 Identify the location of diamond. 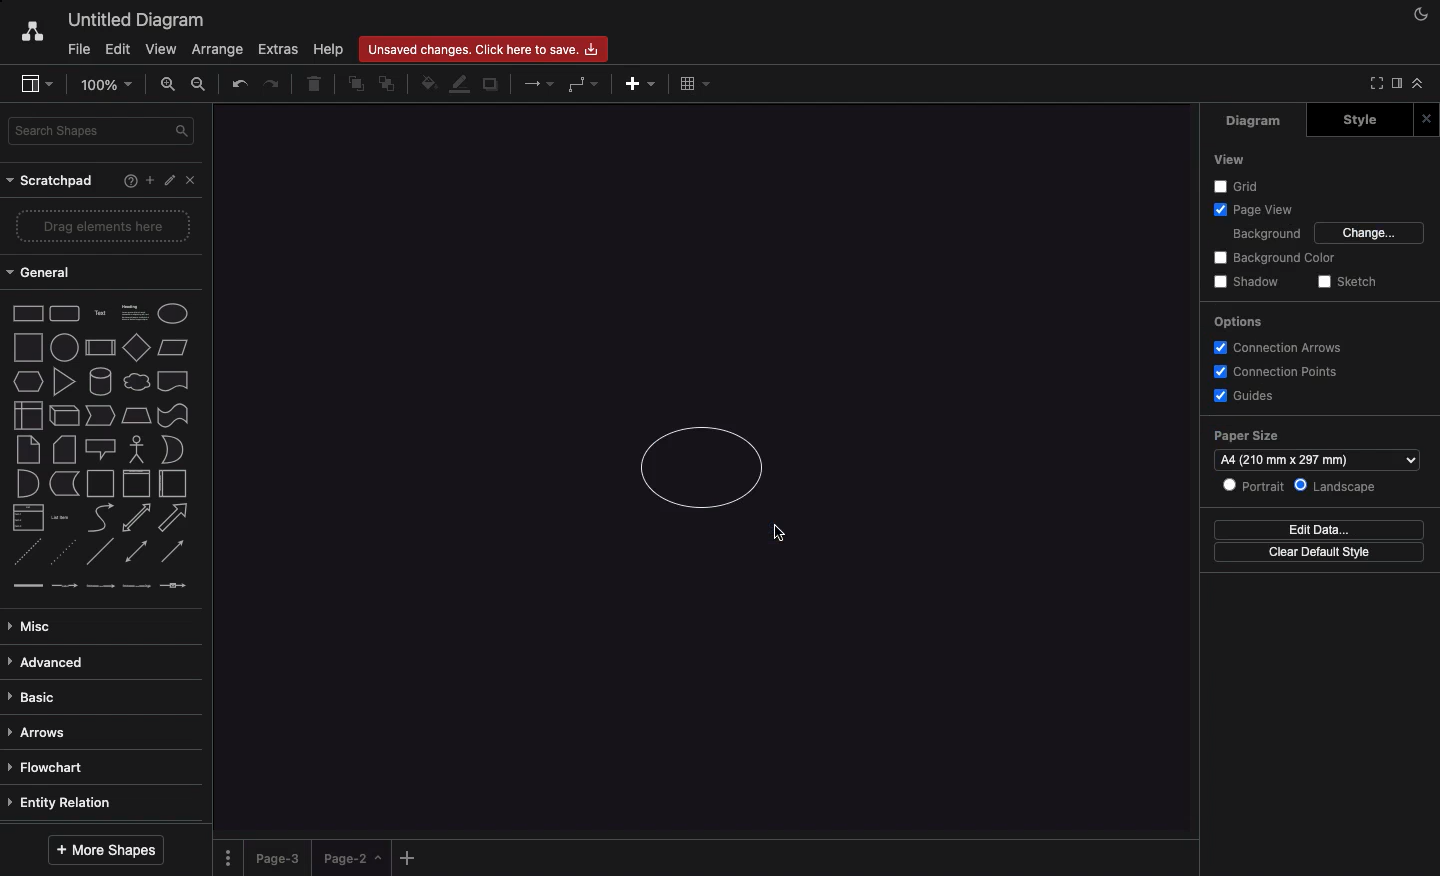
(137, 346).